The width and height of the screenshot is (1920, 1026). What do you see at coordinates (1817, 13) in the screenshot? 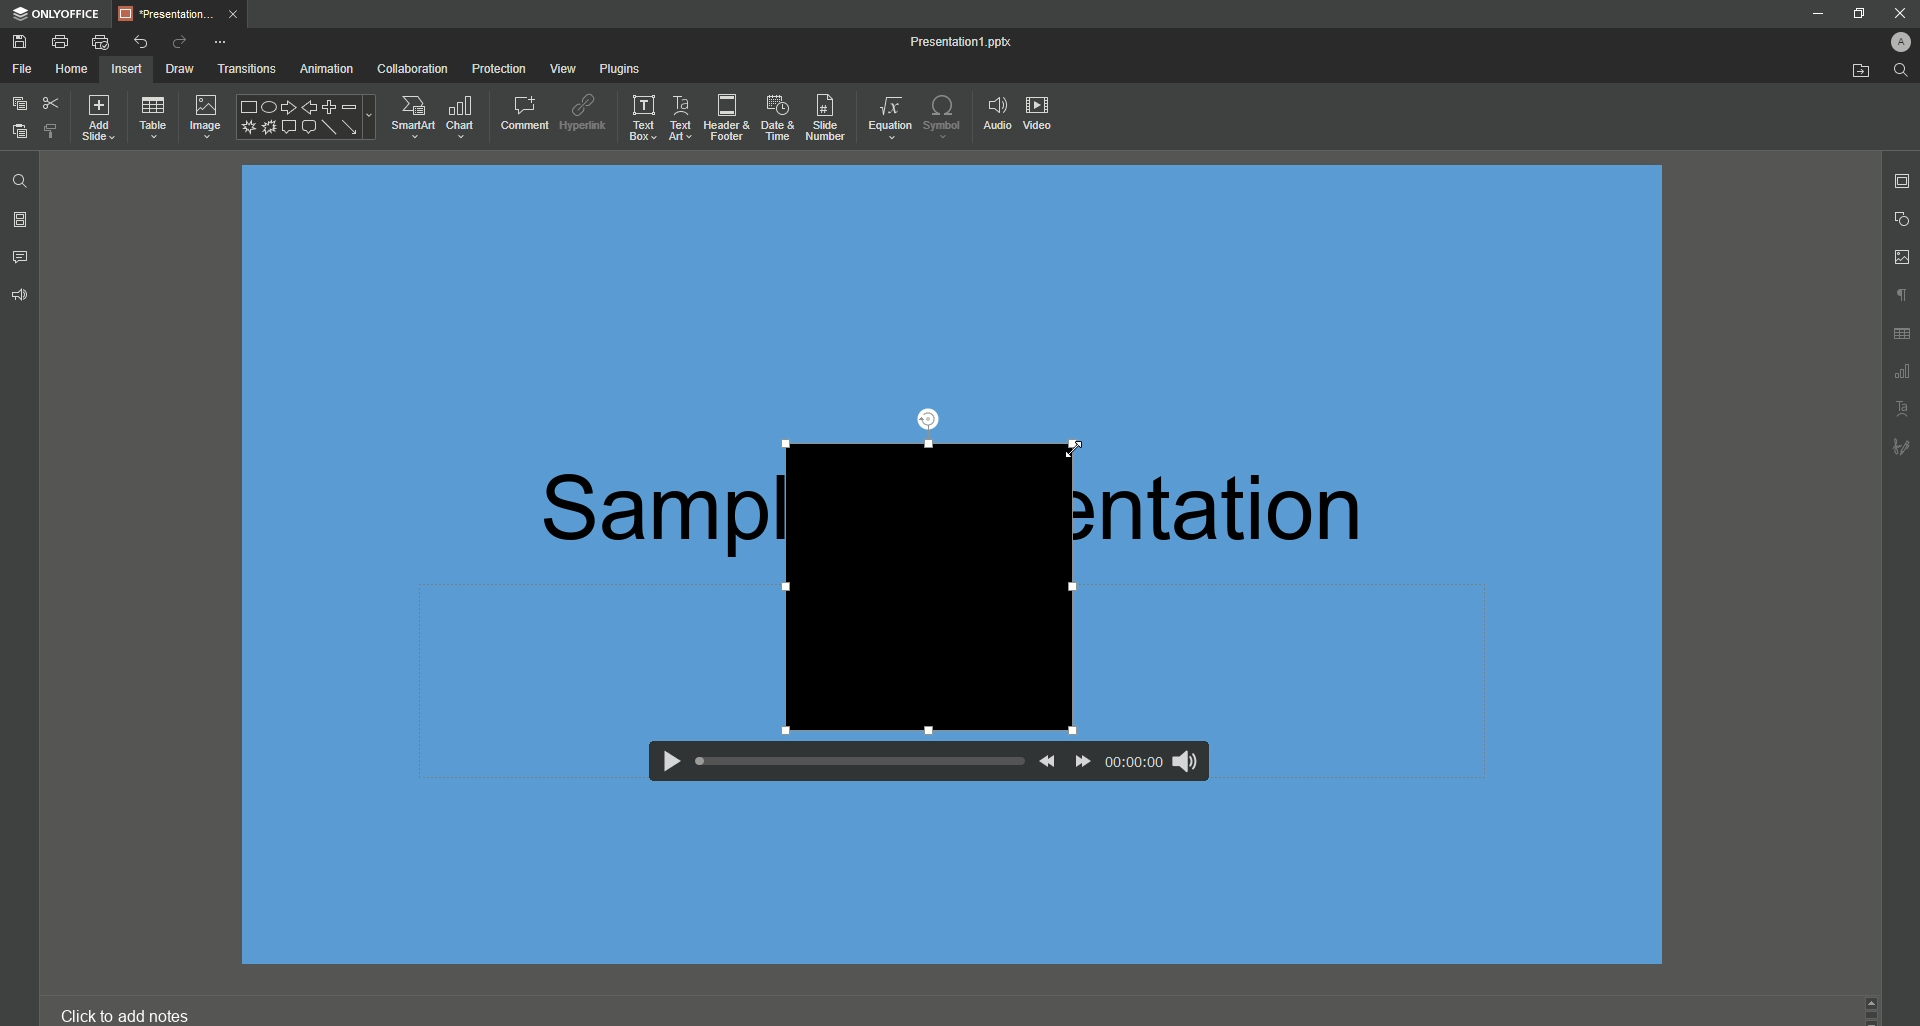
I see `Minimize` at bounding box center [1817, 13].